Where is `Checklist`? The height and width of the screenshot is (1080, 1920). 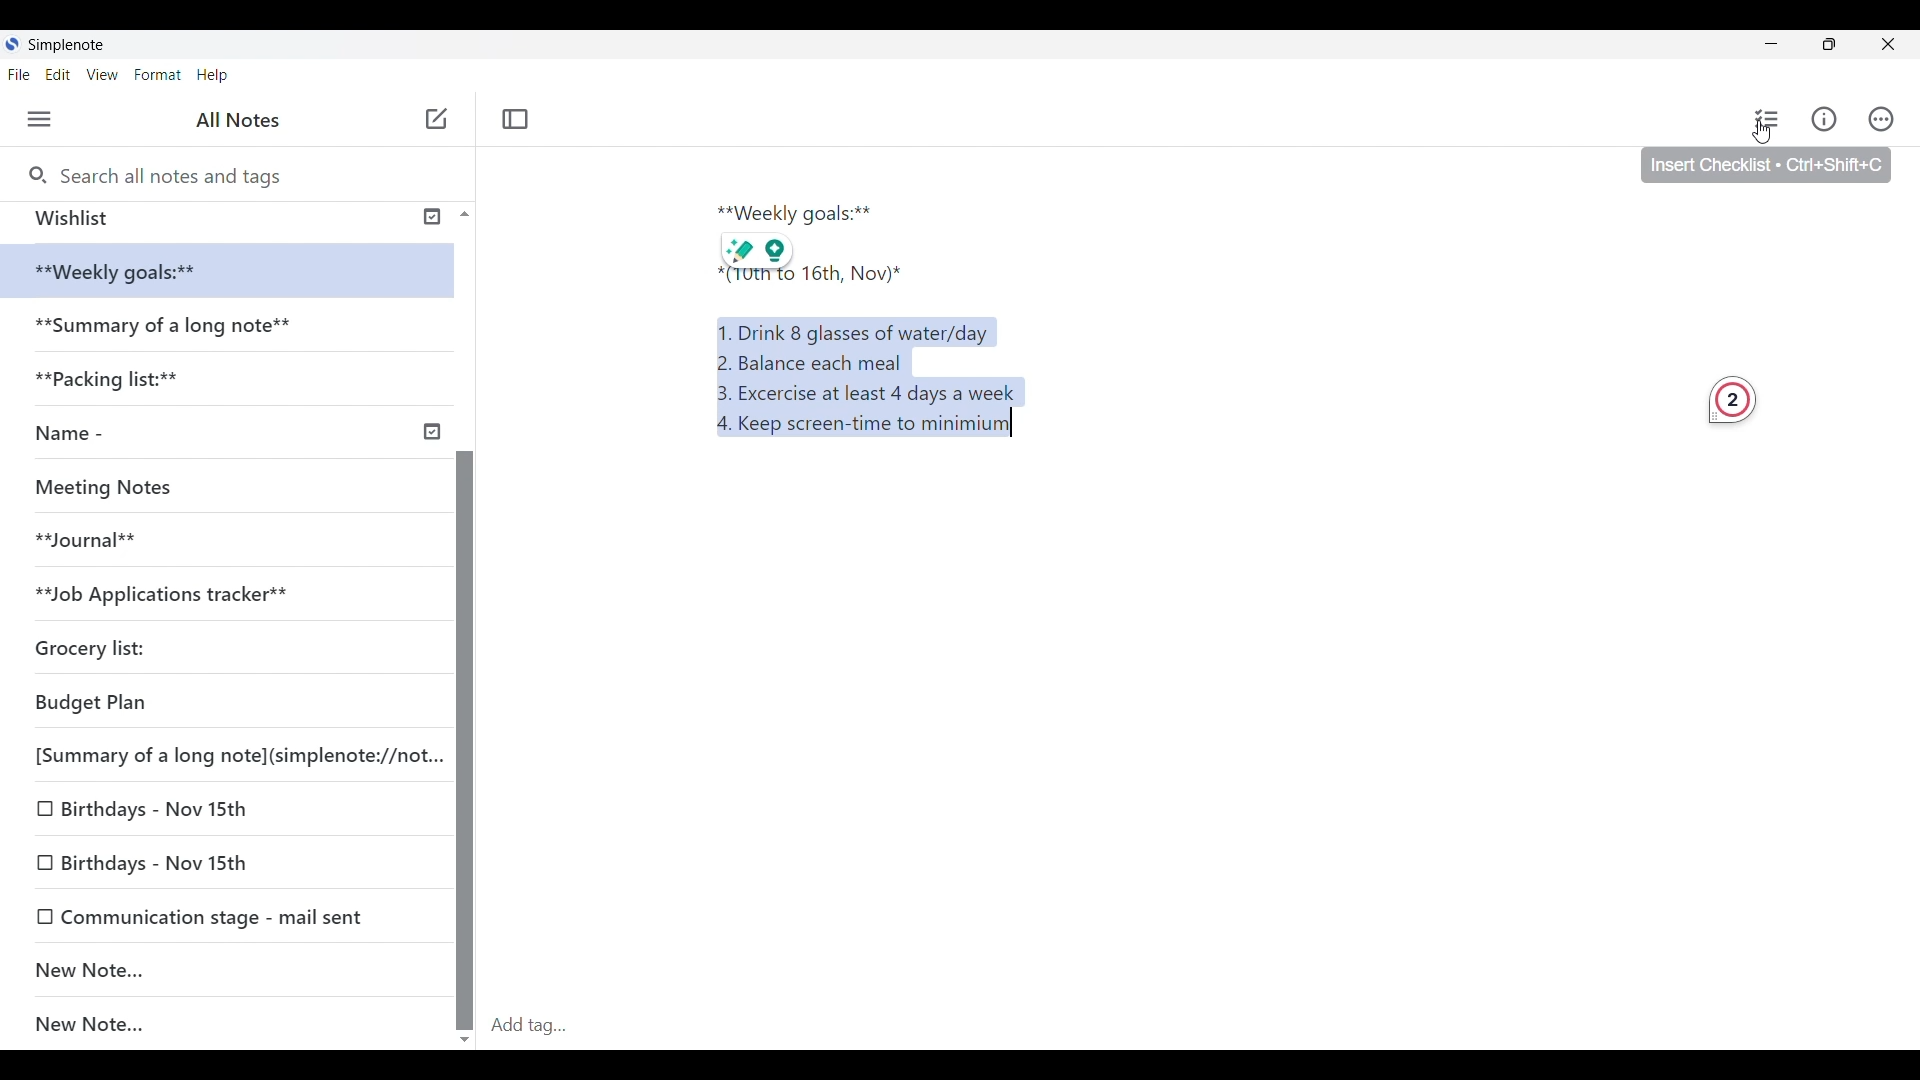 Checklist is located at coordinates (1763, 119).